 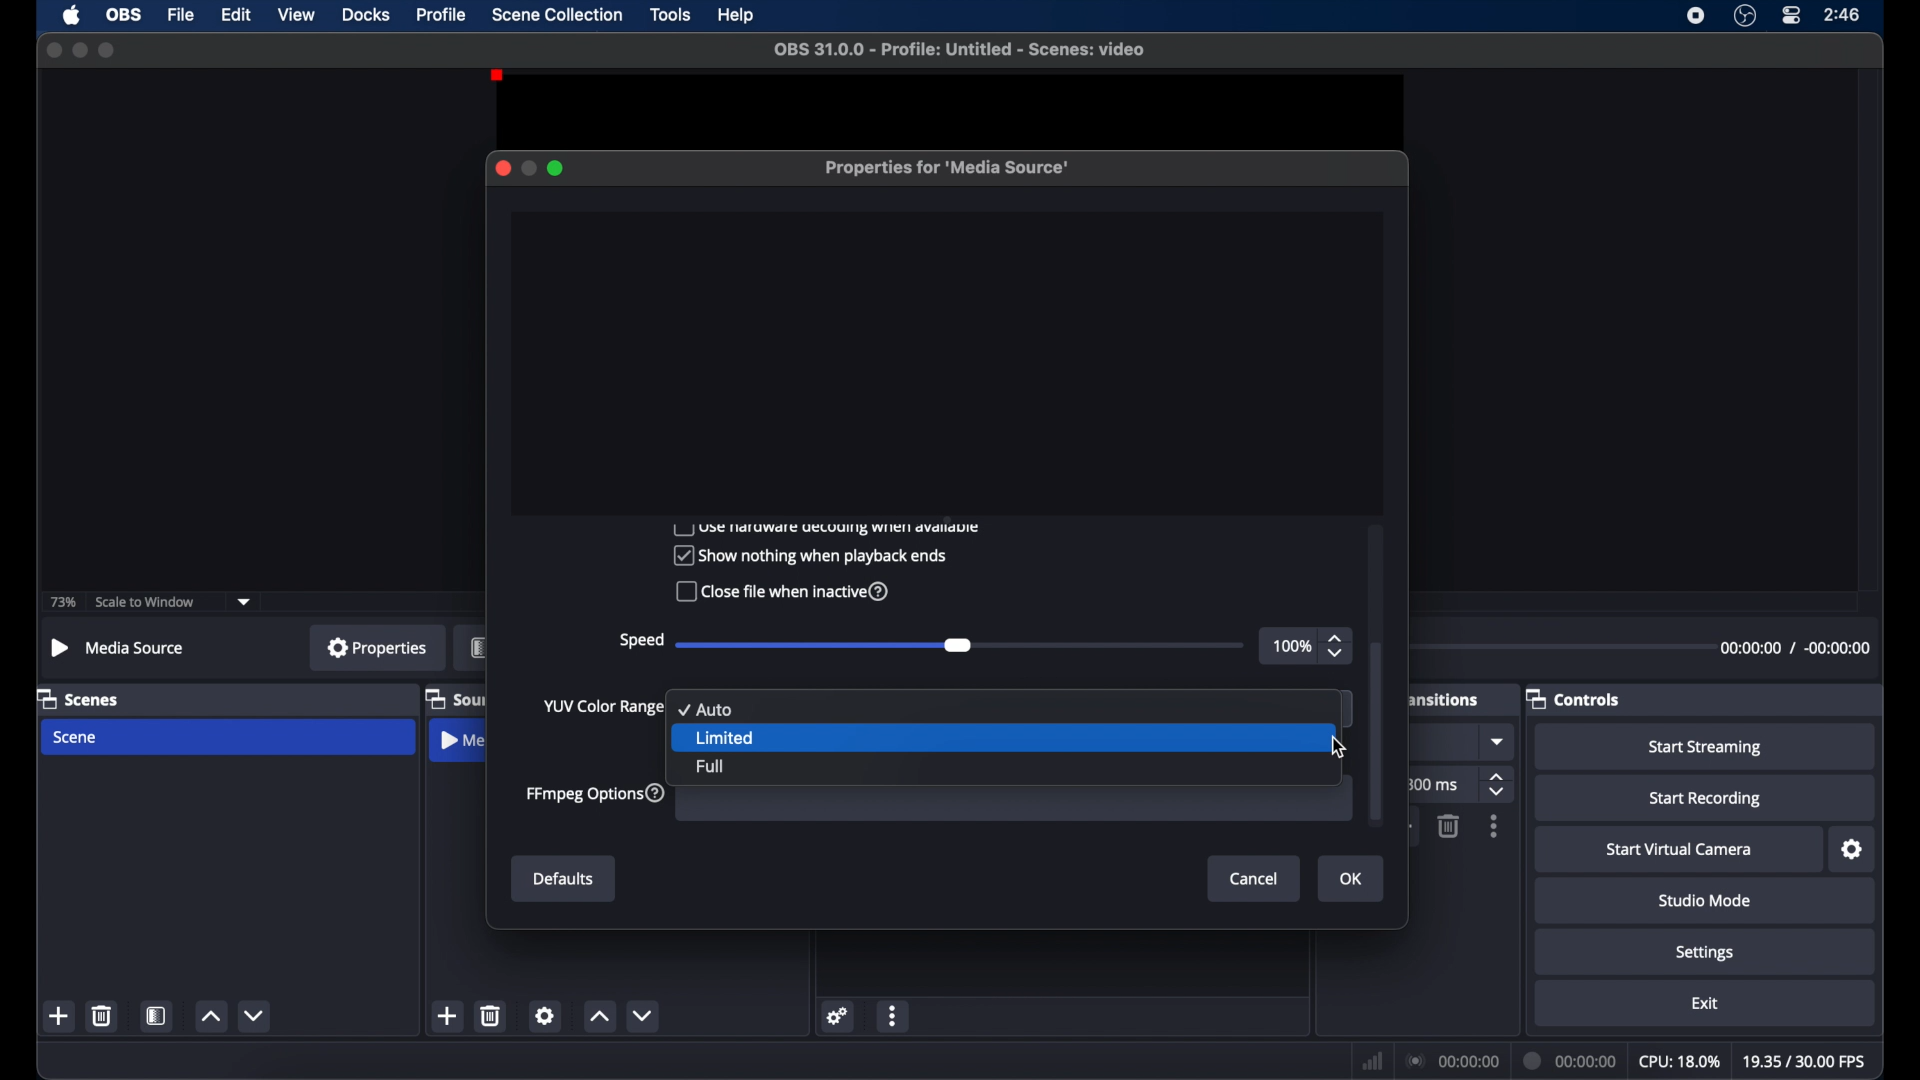 I want to click on scene filters, so click(x=157, y=1016).